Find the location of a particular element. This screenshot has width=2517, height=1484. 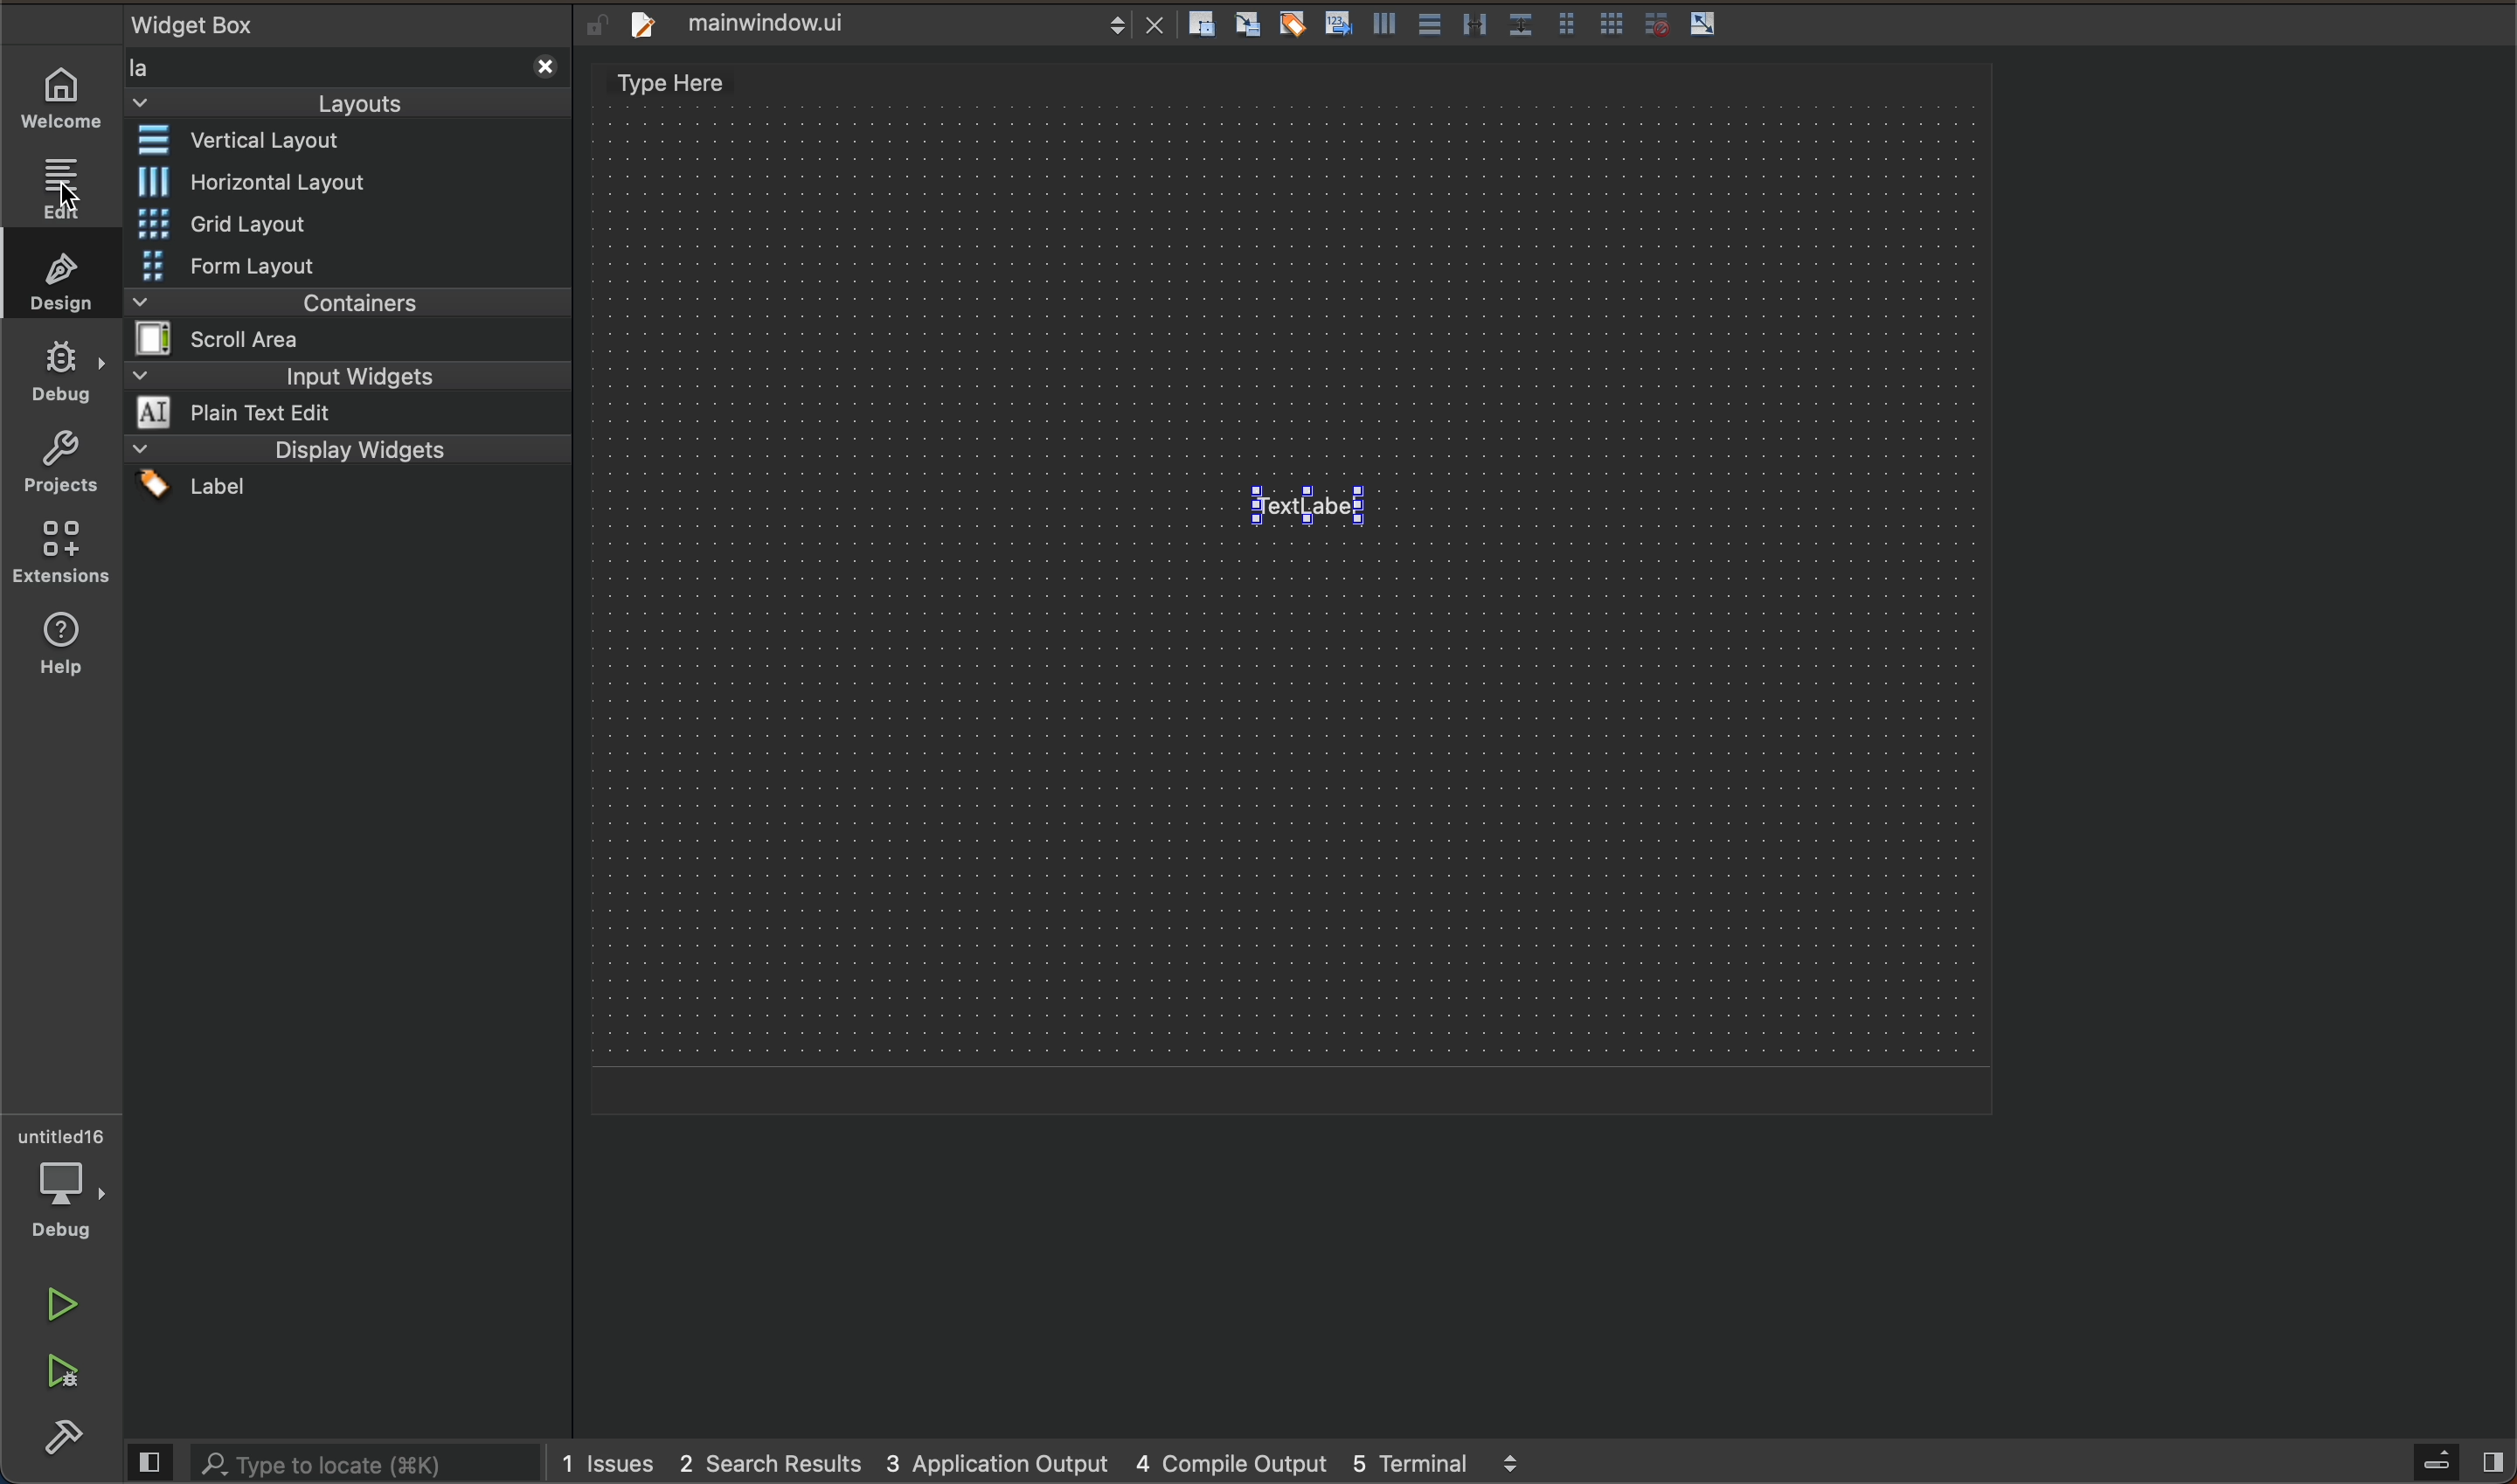

grid layout is located at coordinates (232, 224).